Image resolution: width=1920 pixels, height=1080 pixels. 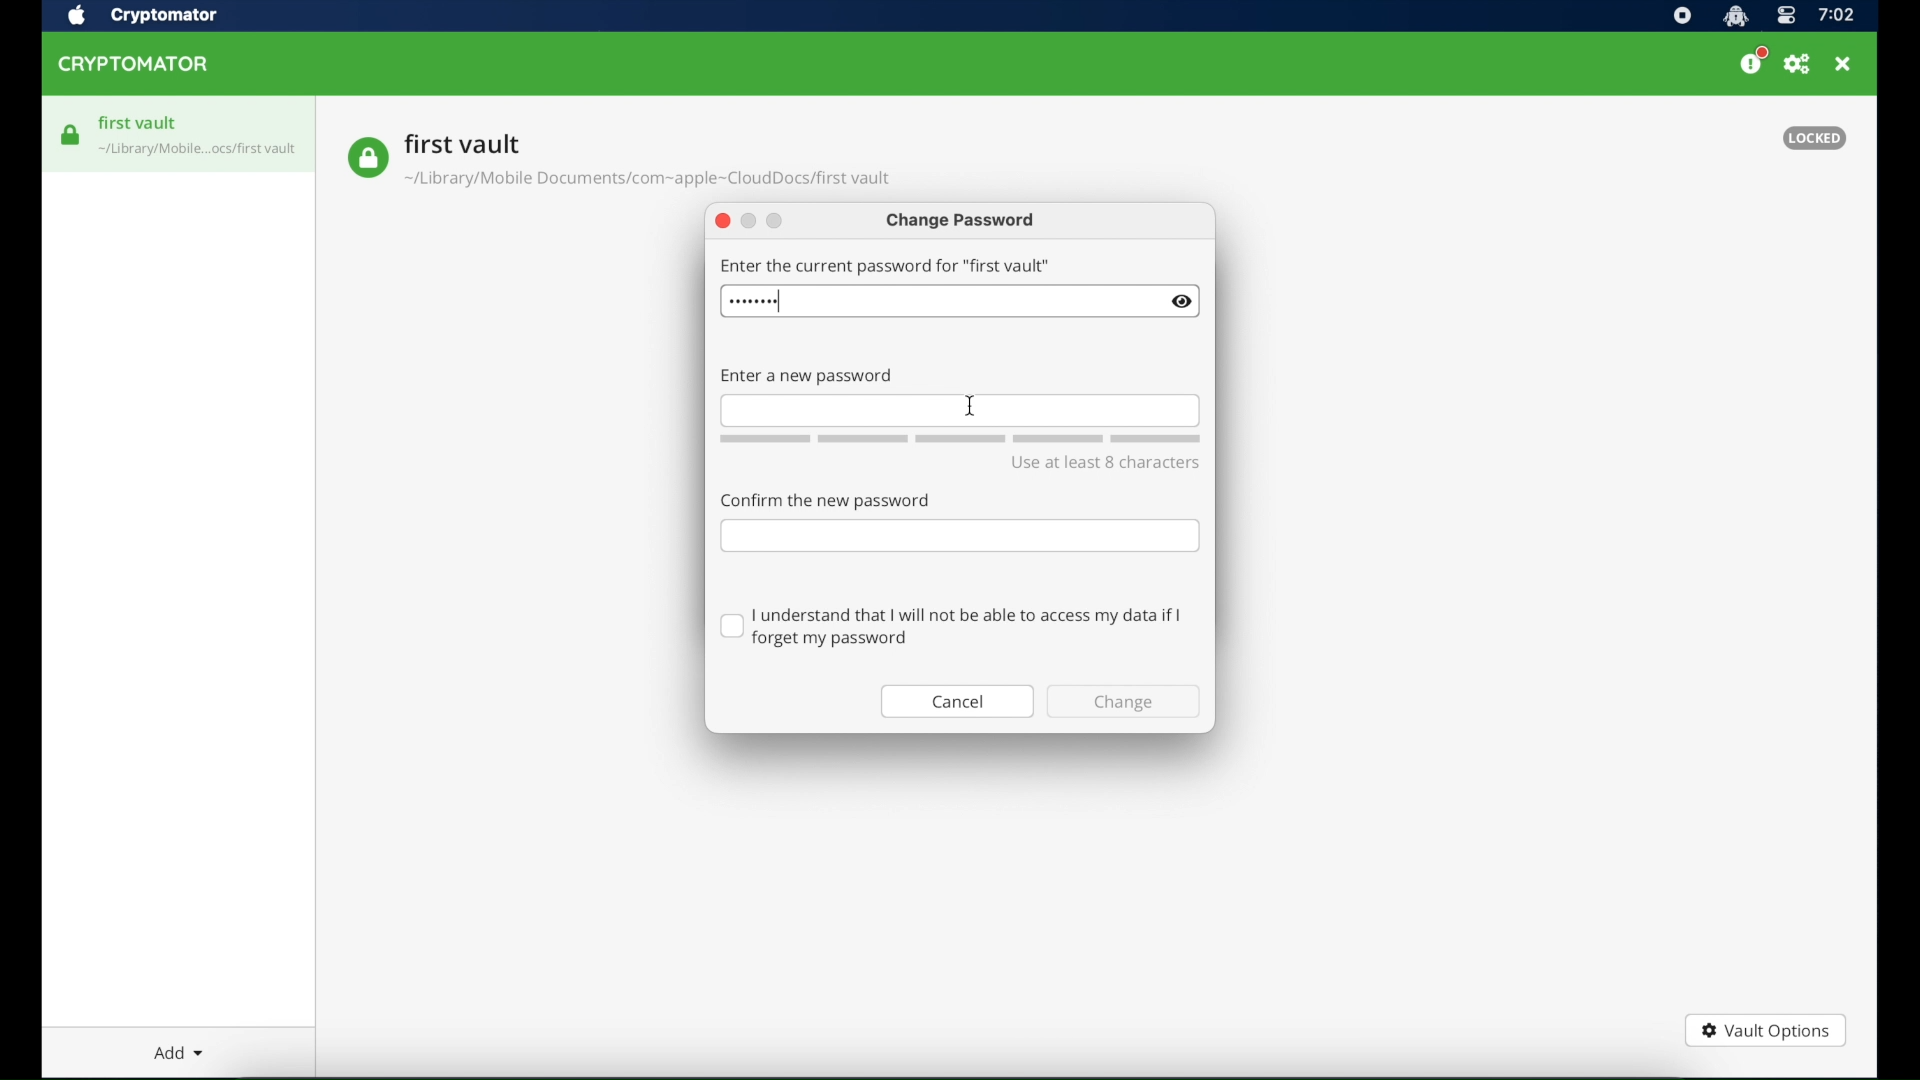 I want to click on maimize, so click(x=774, y=222).